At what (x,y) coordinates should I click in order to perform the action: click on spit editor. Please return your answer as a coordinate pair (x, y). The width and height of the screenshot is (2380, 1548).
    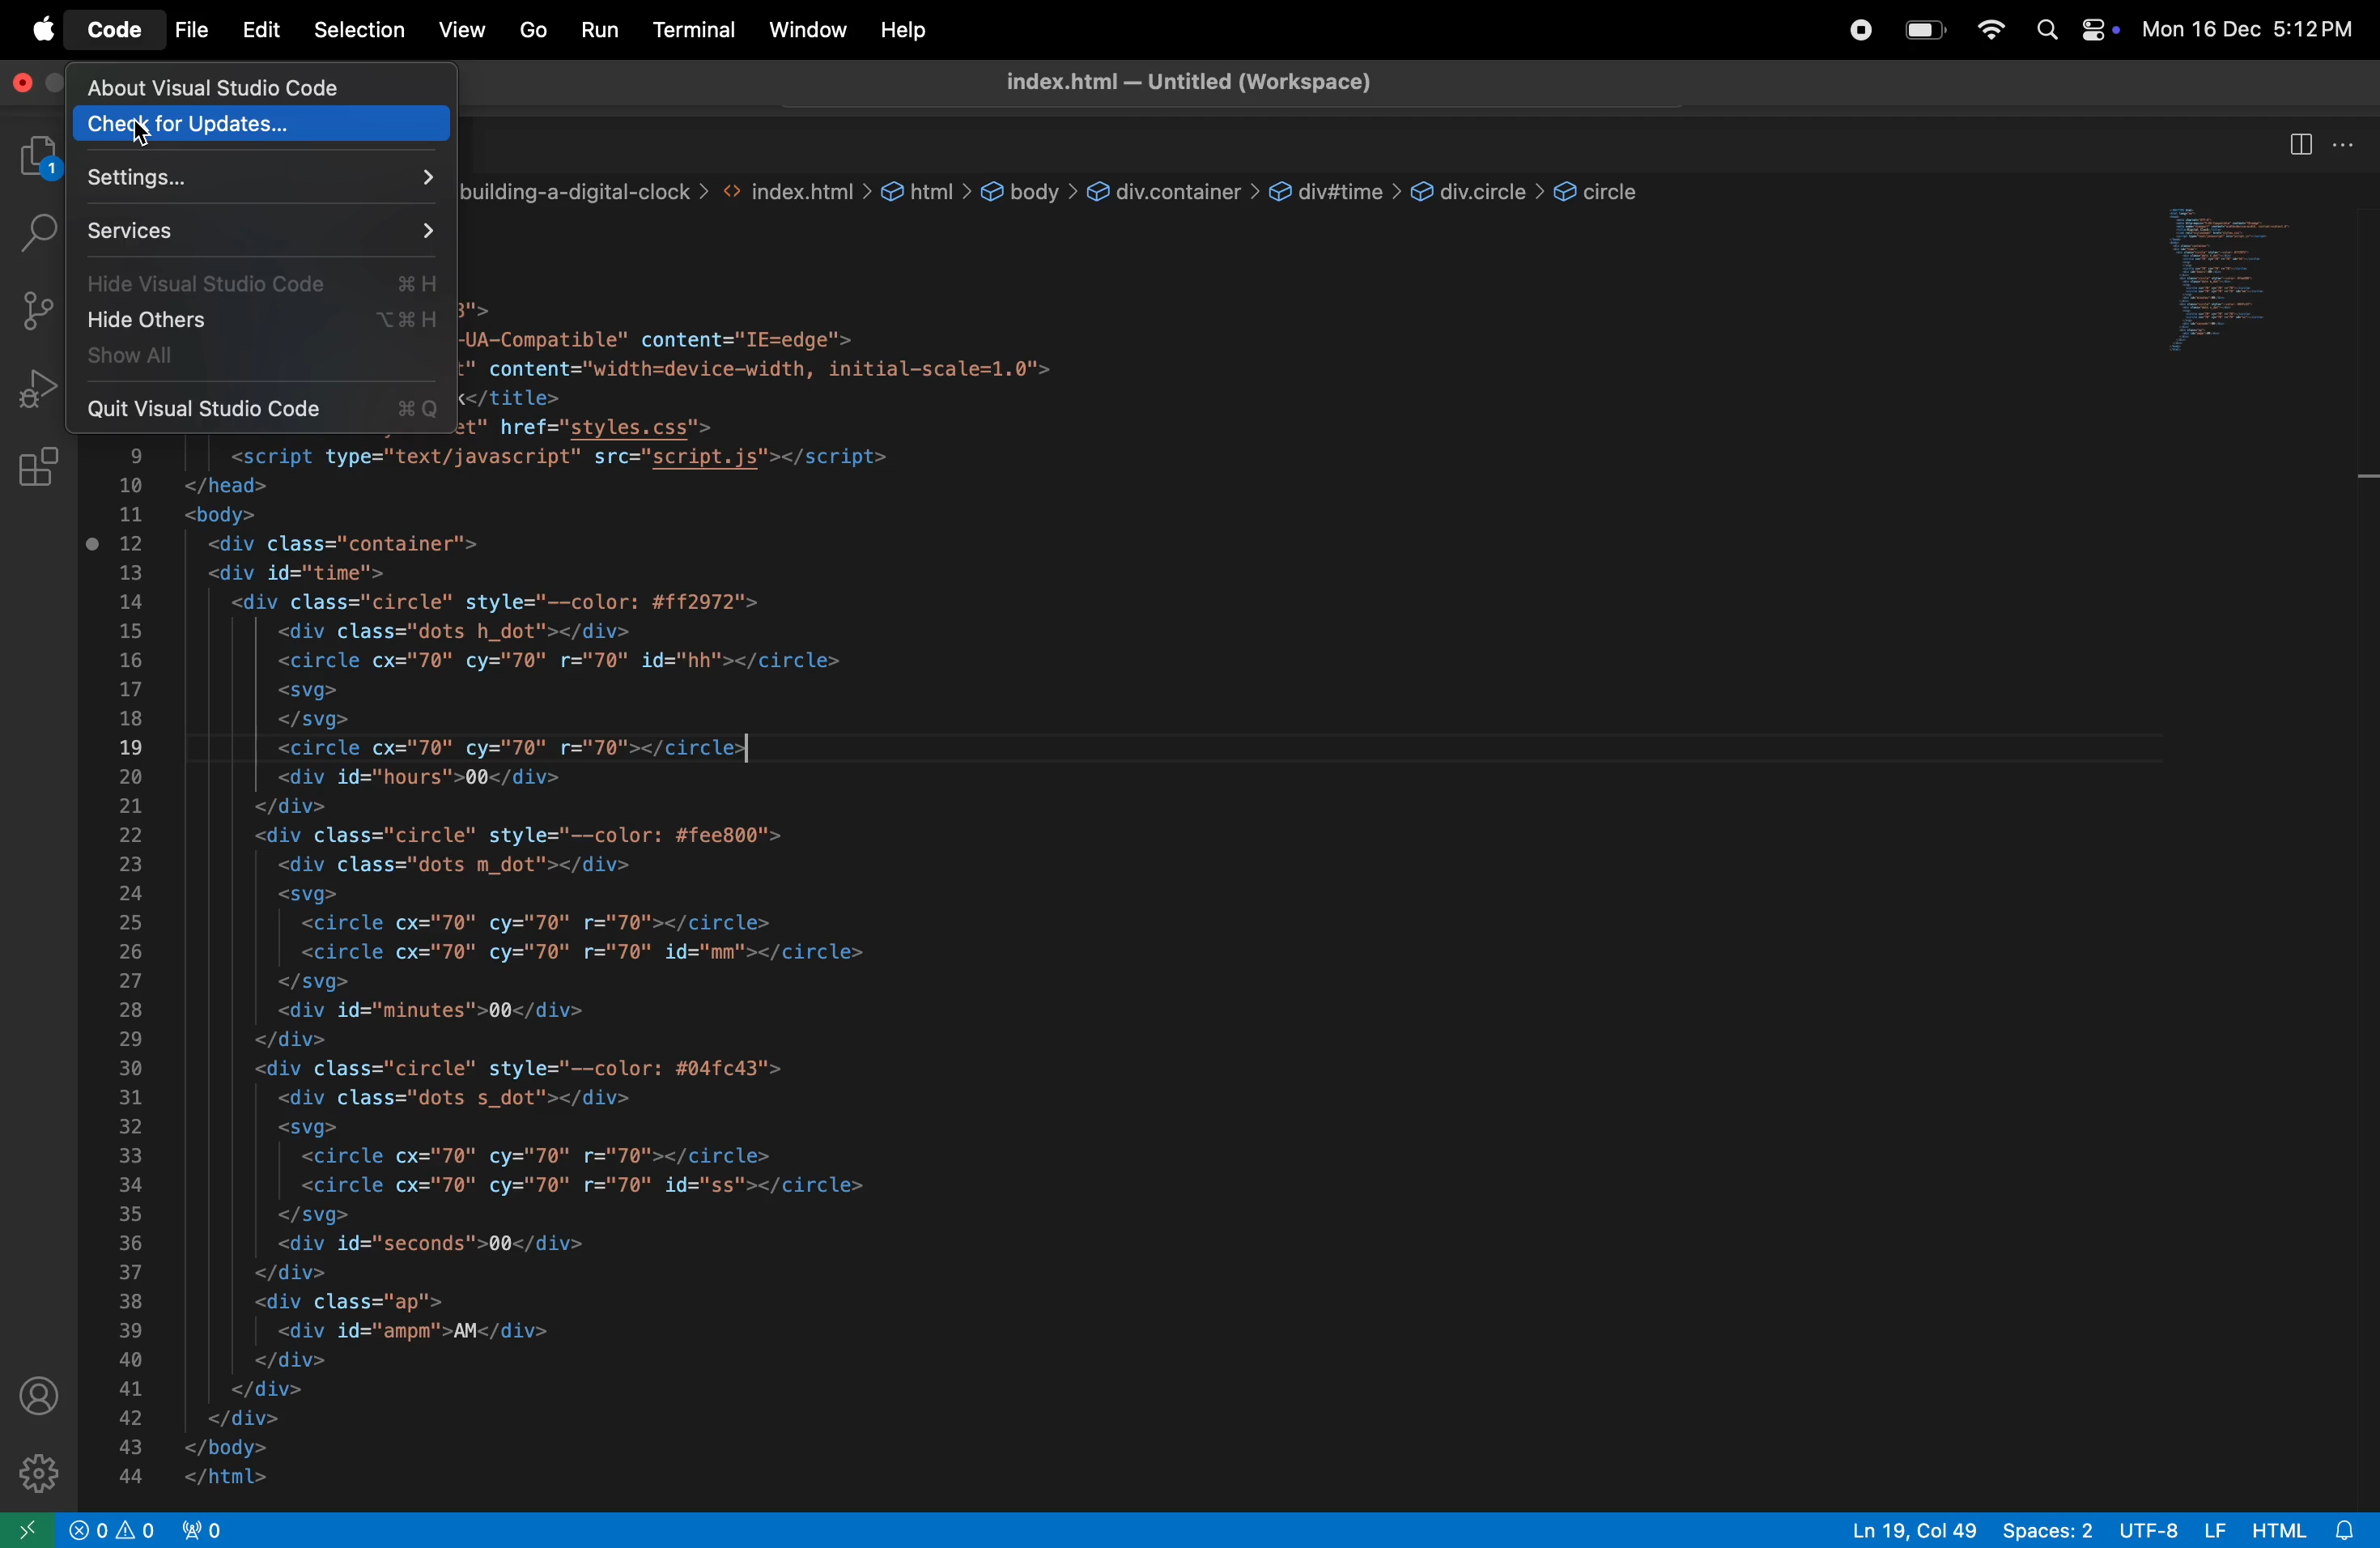
    Looking at the image, I should click on (2297, 145).